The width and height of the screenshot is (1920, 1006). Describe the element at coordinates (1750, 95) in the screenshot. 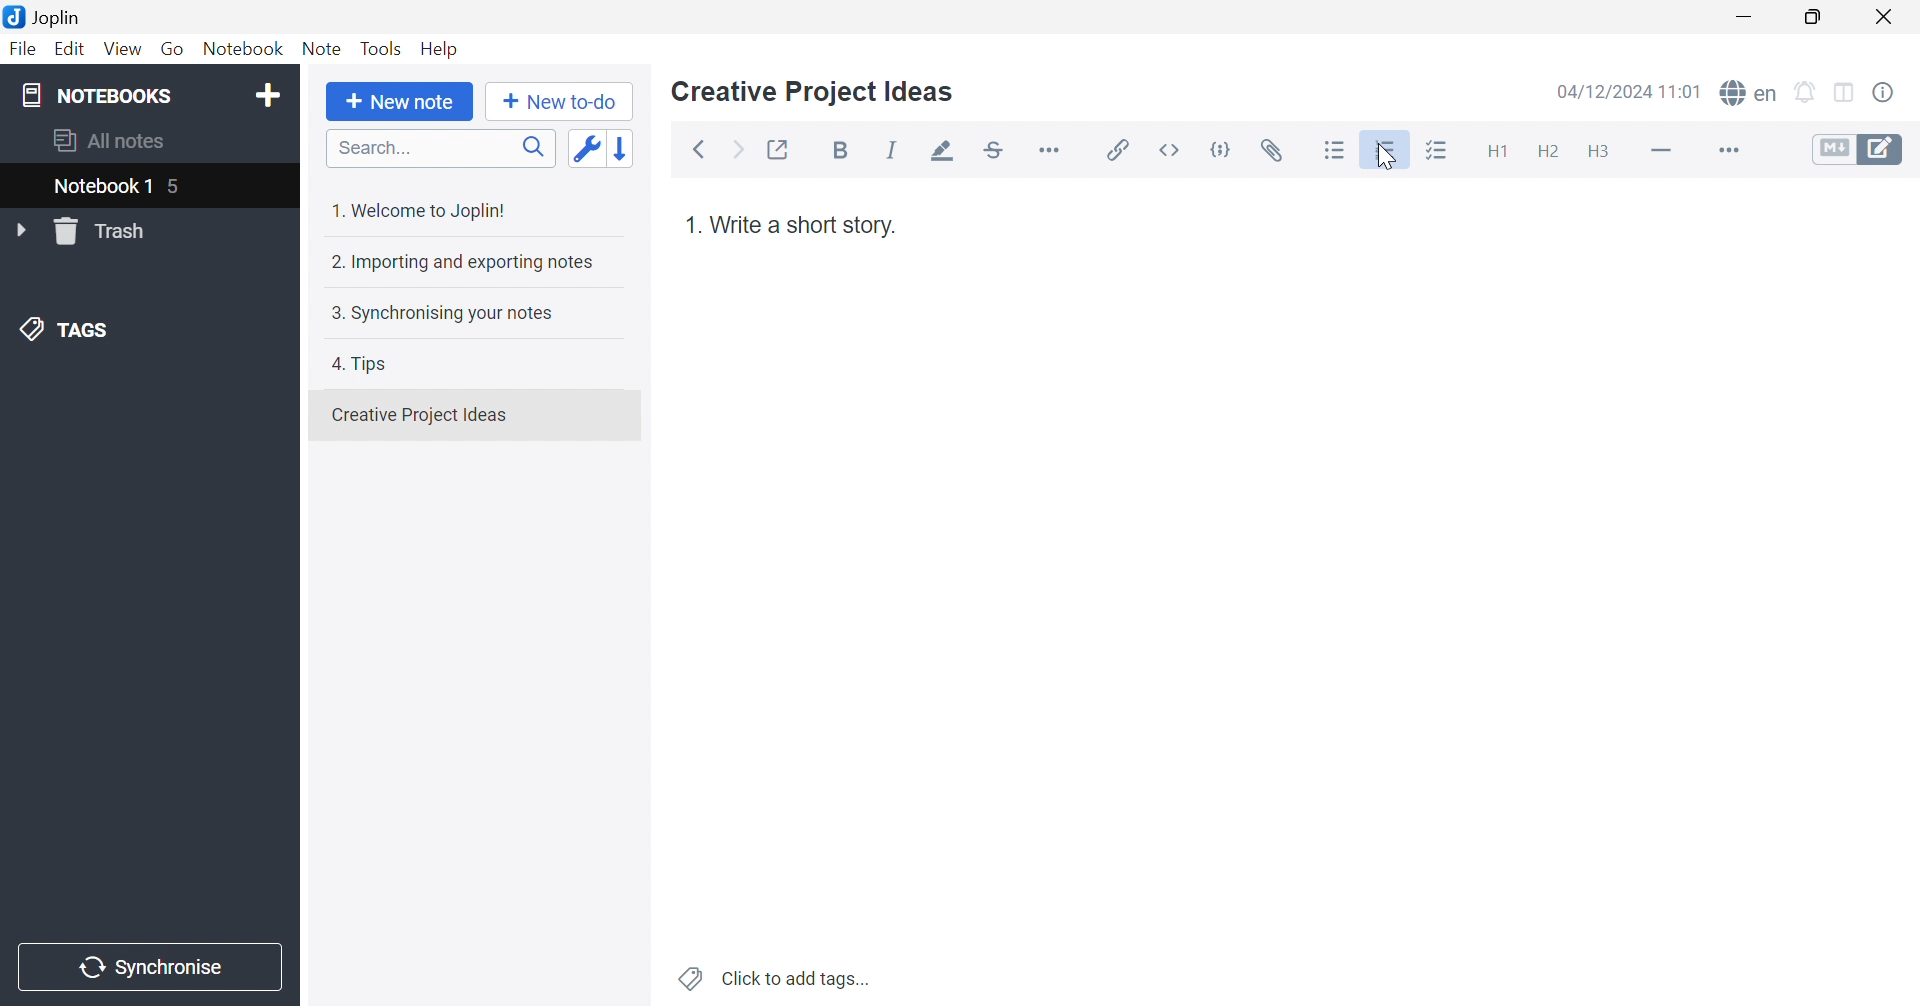

I see `Spell check` at that location.